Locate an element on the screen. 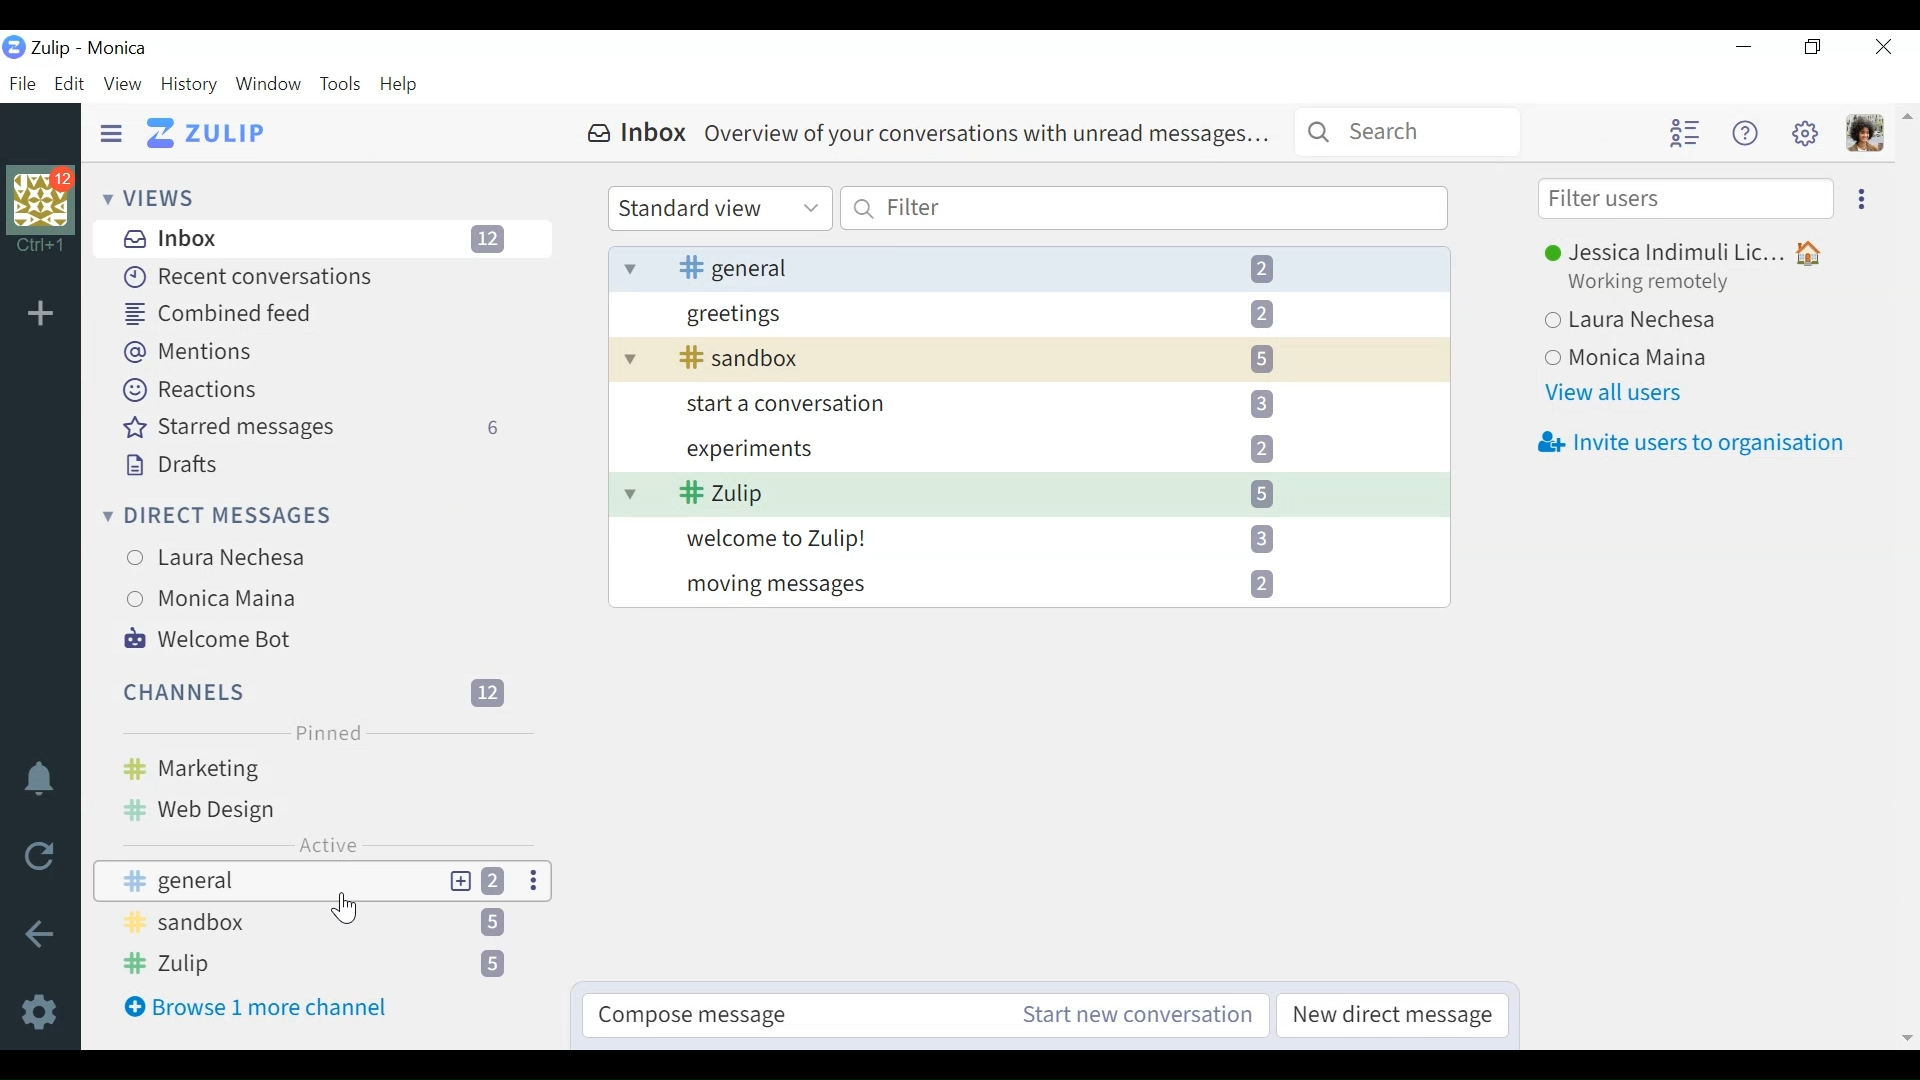 The height and width of the screenshot is (1080, 1920). Starred messages 6 is located at coordinates (319, 428).